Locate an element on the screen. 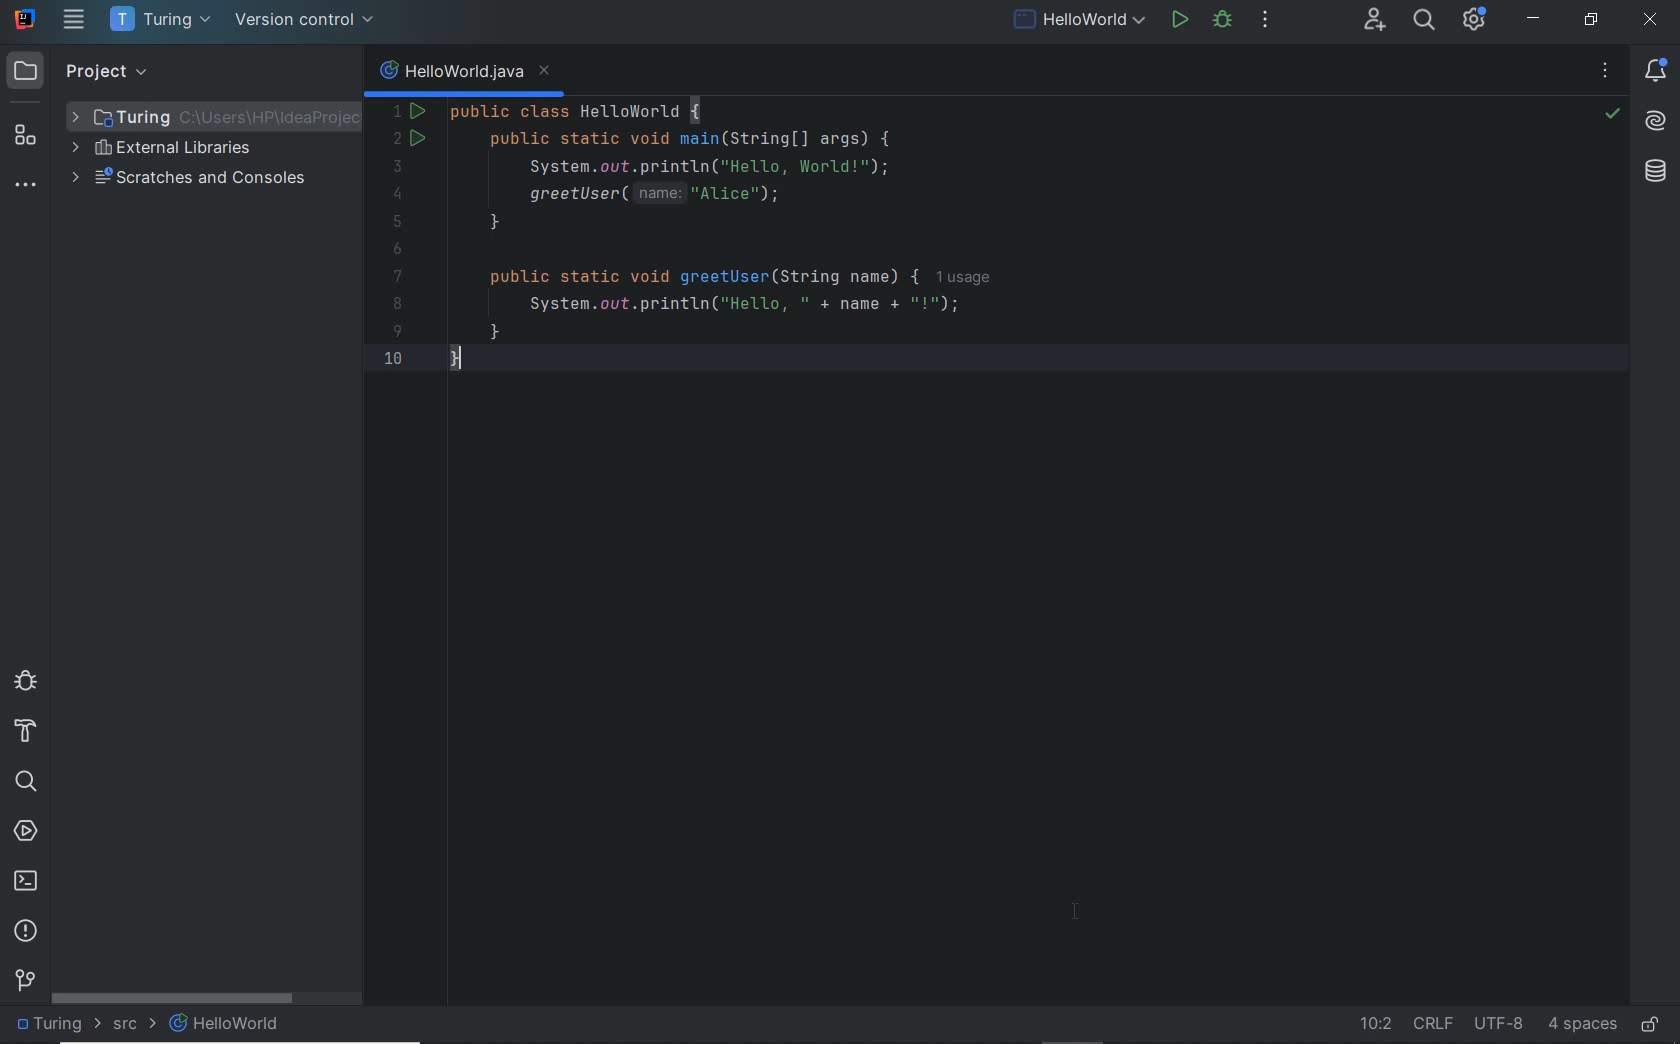 Image resolution: width=1680 pixels, height=1044 pixels. HelloWorld is located at coordinates (226, 1023).